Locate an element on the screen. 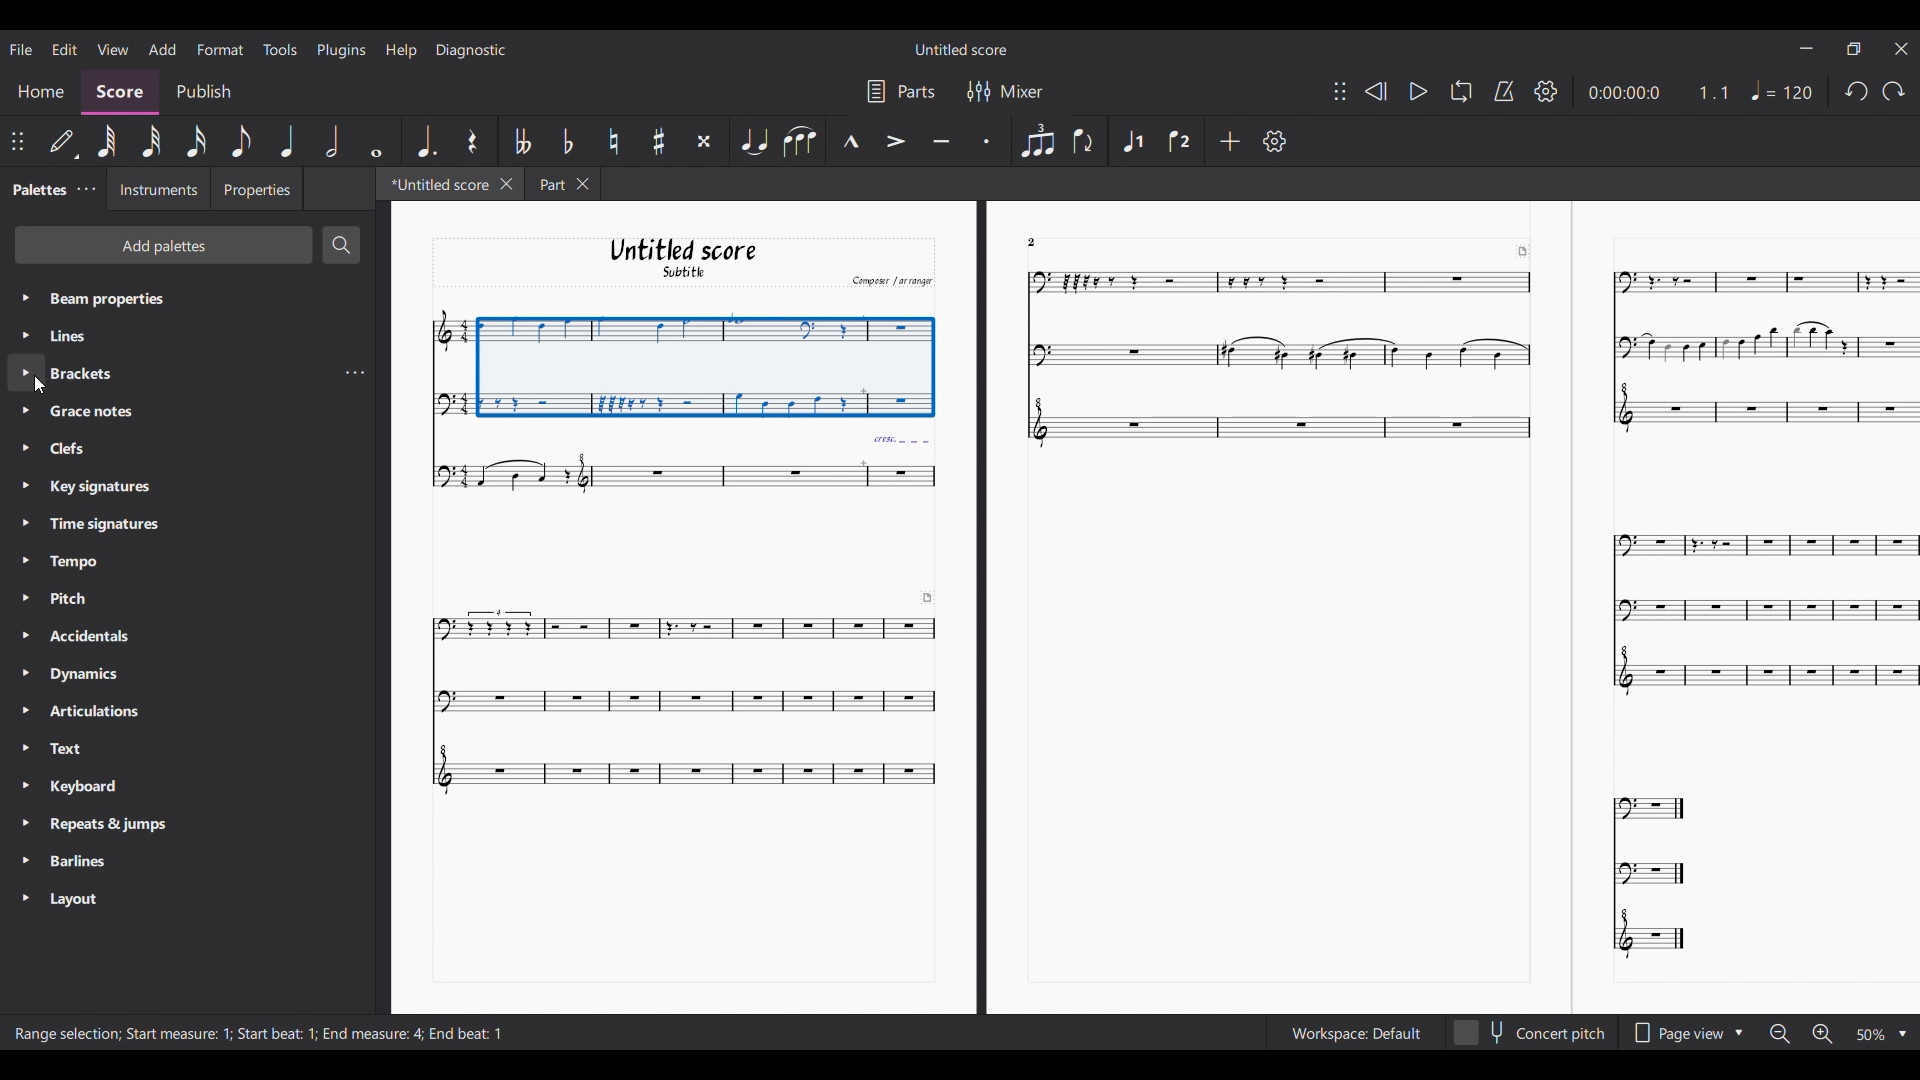 The width and height of the screenshot is (1920, 1080). Palette tab is located at coordinates (38, 188).